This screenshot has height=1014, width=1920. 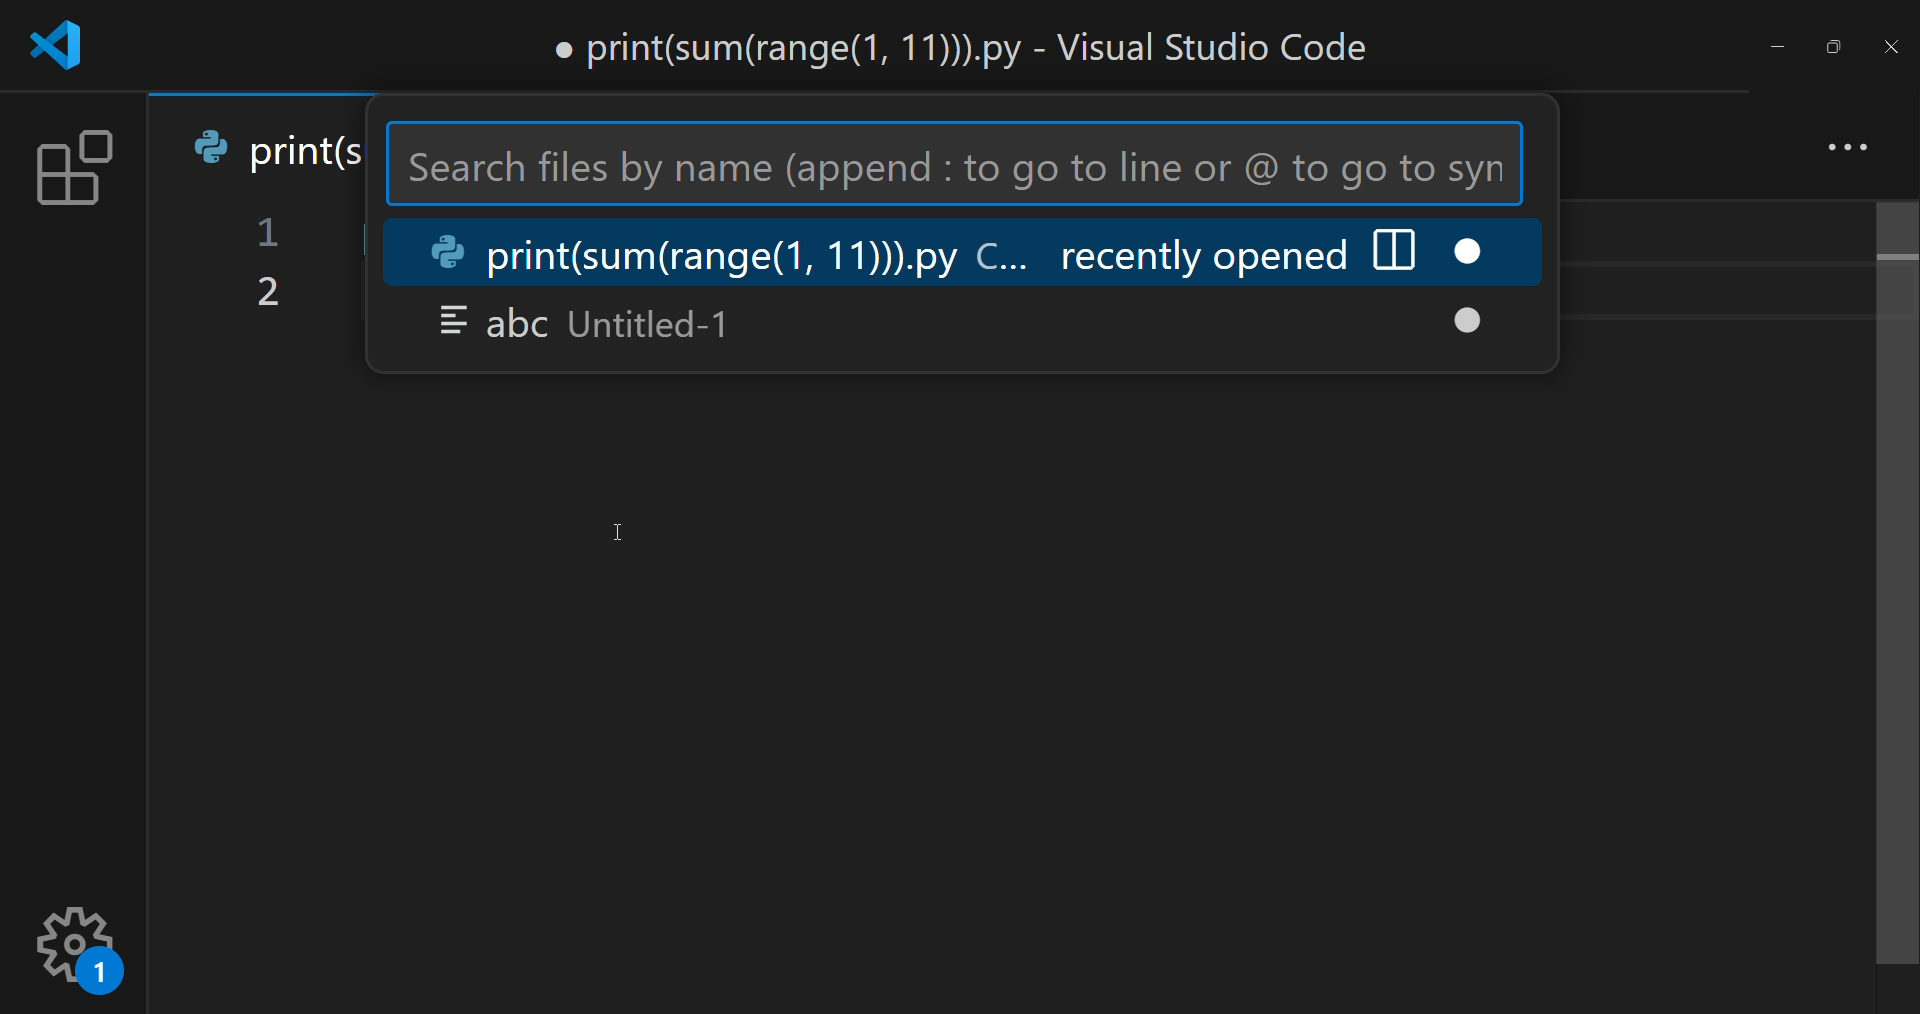 What do you see at coordinates (904, 250) in the screenshot?
I see `print(sum(range(1, 11))).py C... recently opened` at bounding box center [904, 250].